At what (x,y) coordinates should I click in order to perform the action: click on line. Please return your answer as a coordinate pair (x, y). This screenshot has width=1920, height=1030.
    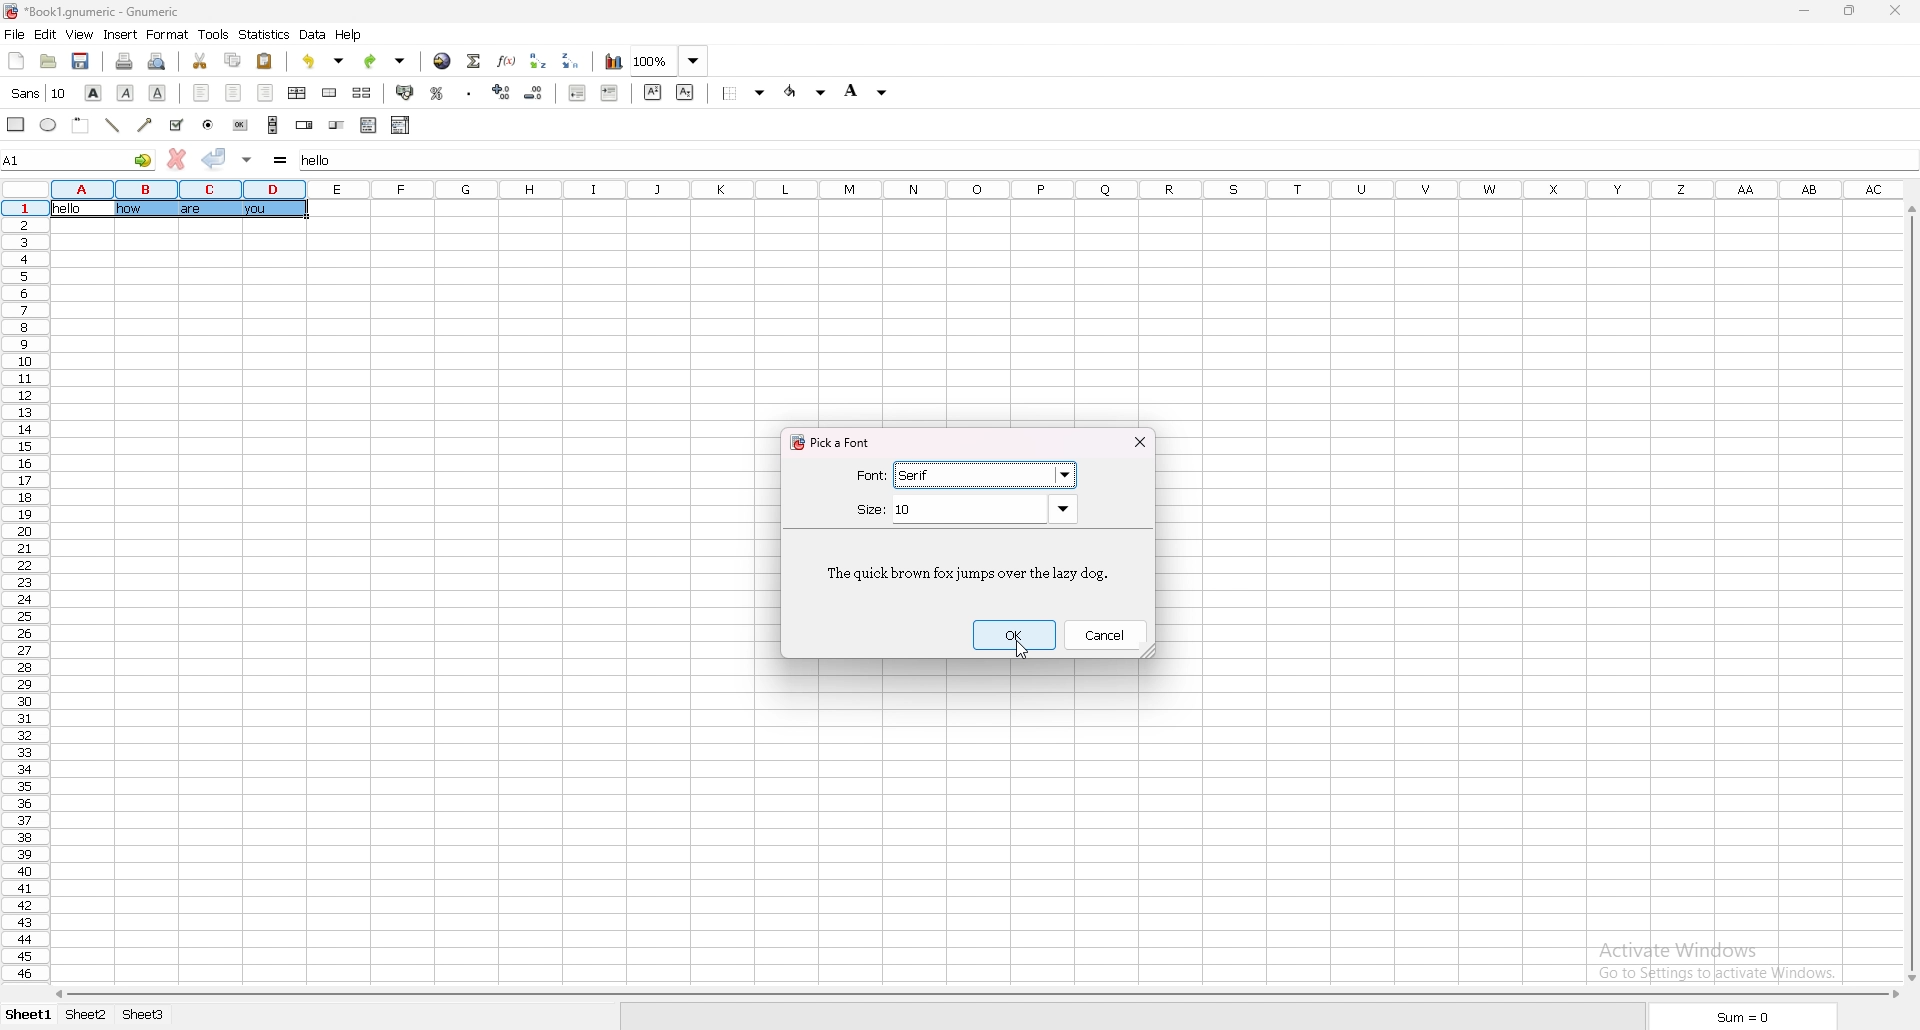
    Looking at the image, I should click on (113, 126).